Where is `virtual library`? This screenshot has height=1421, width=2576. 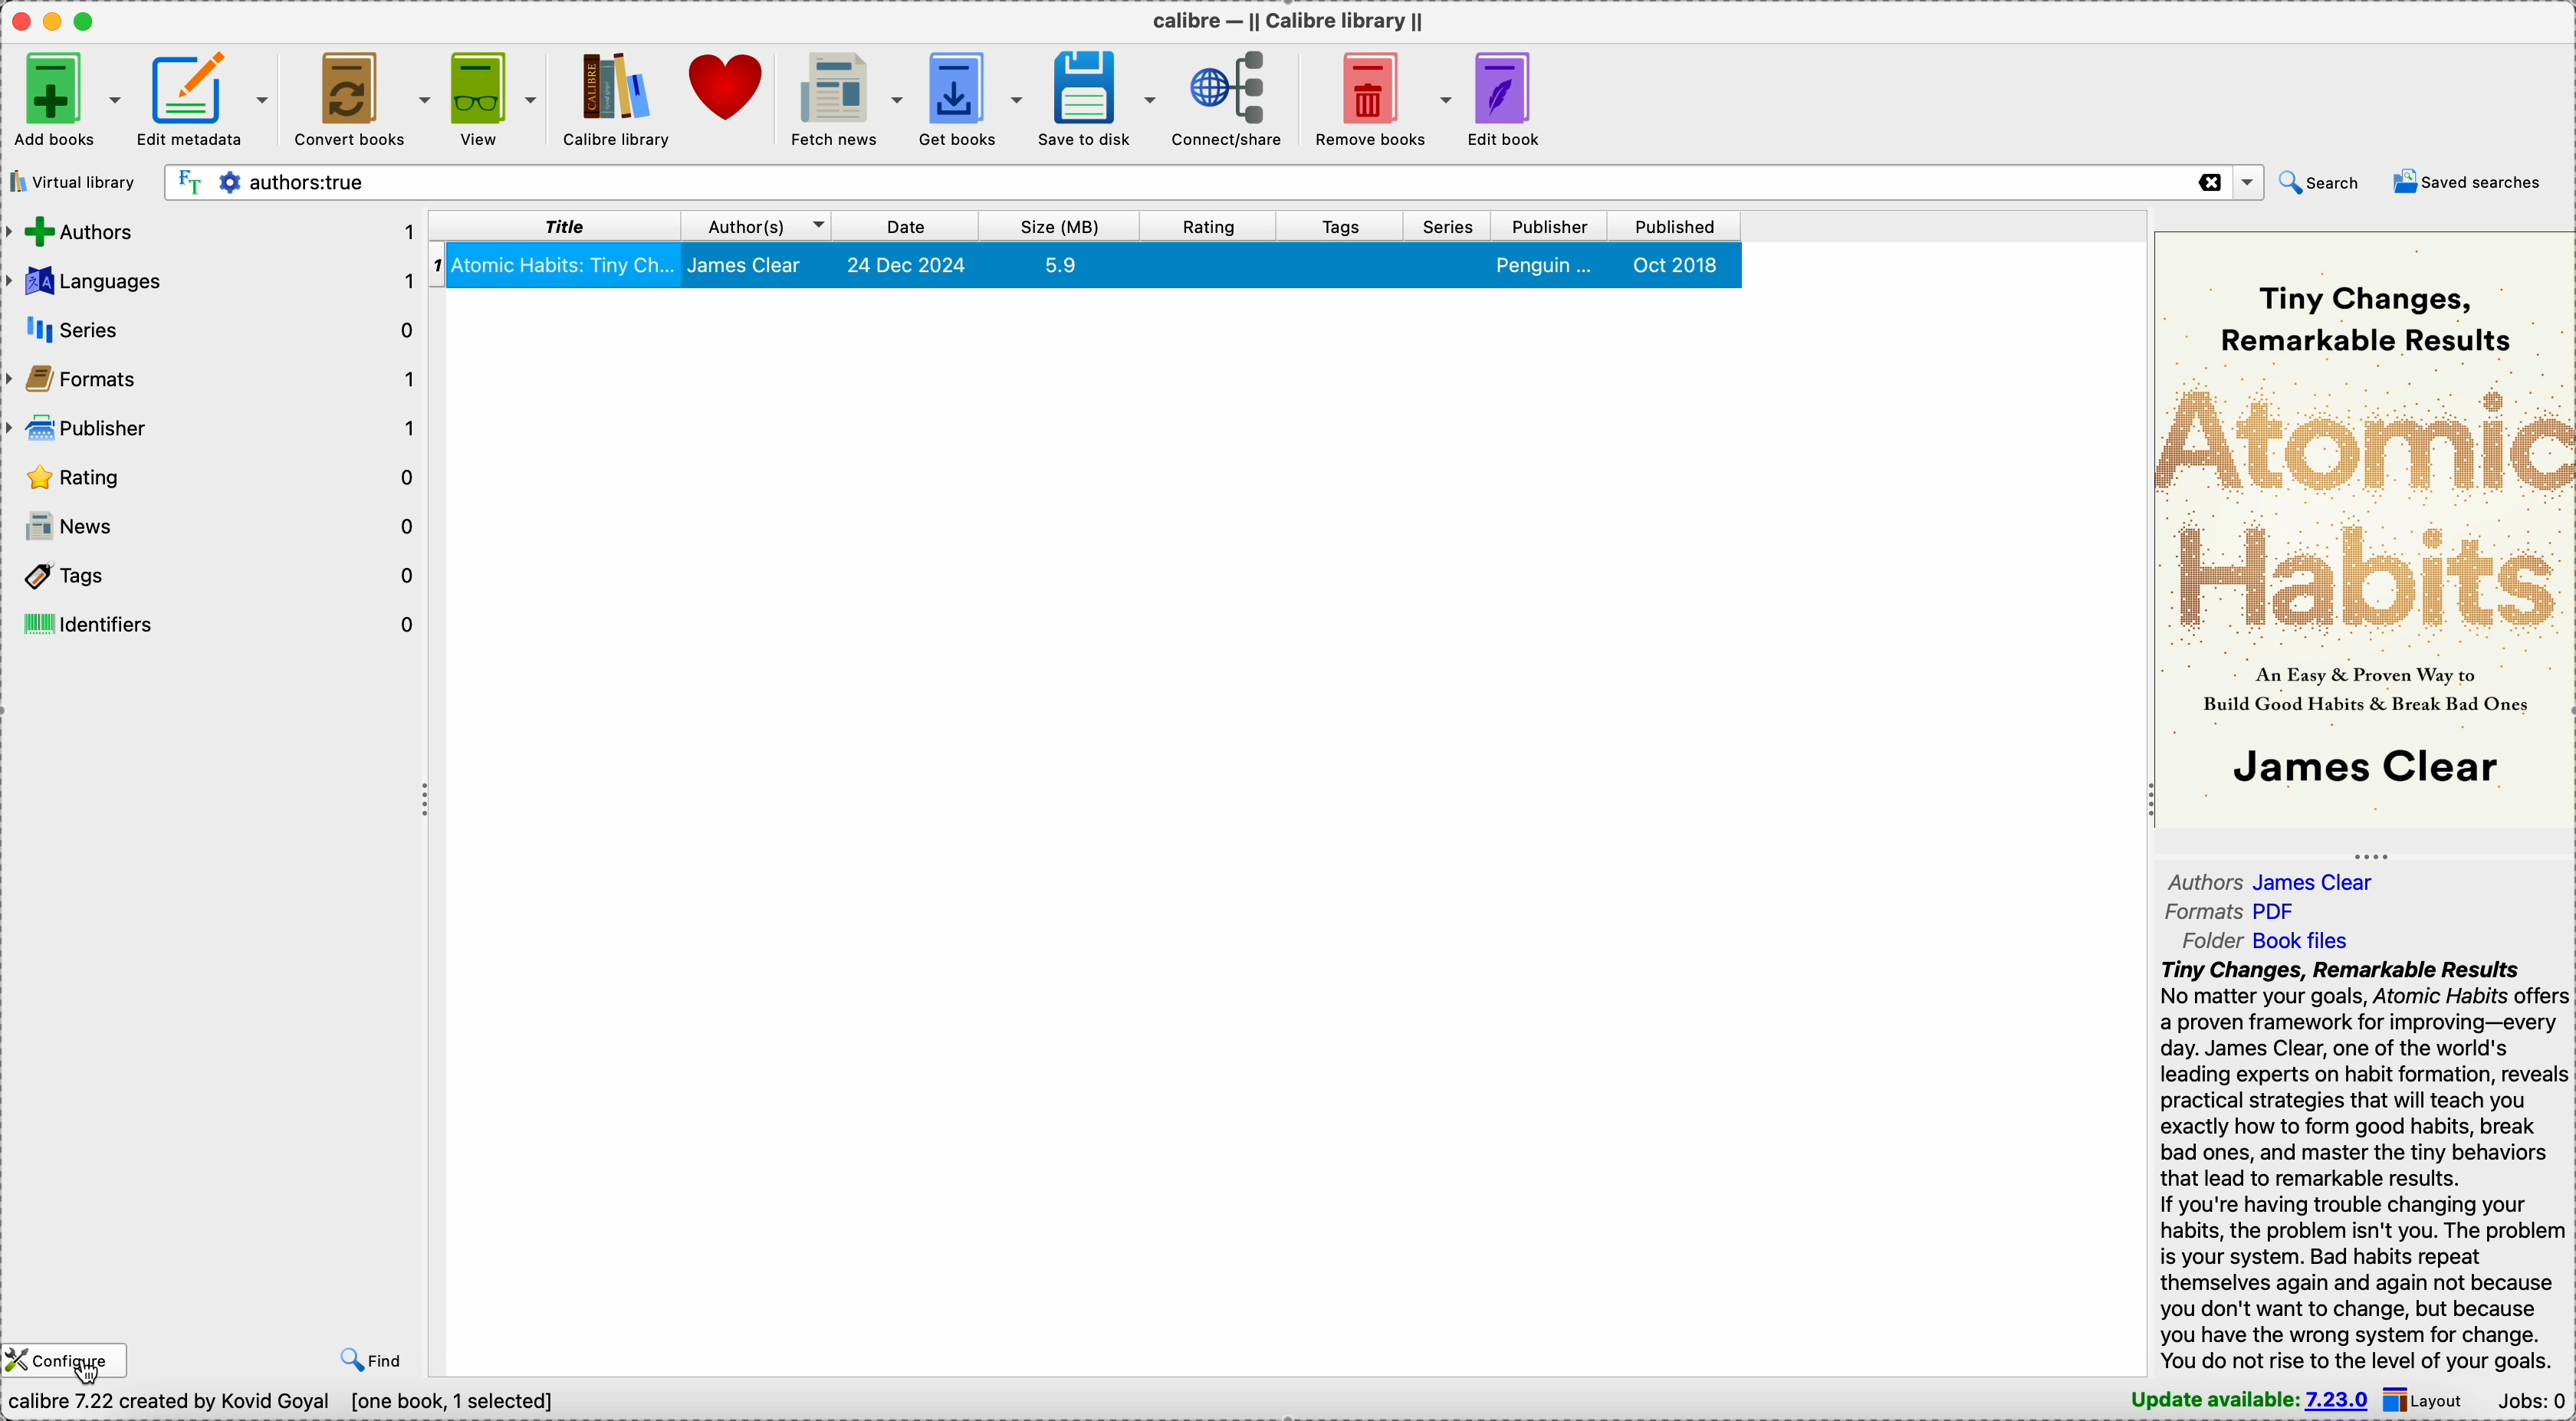
virtual library is located at coordinates (71, 180).